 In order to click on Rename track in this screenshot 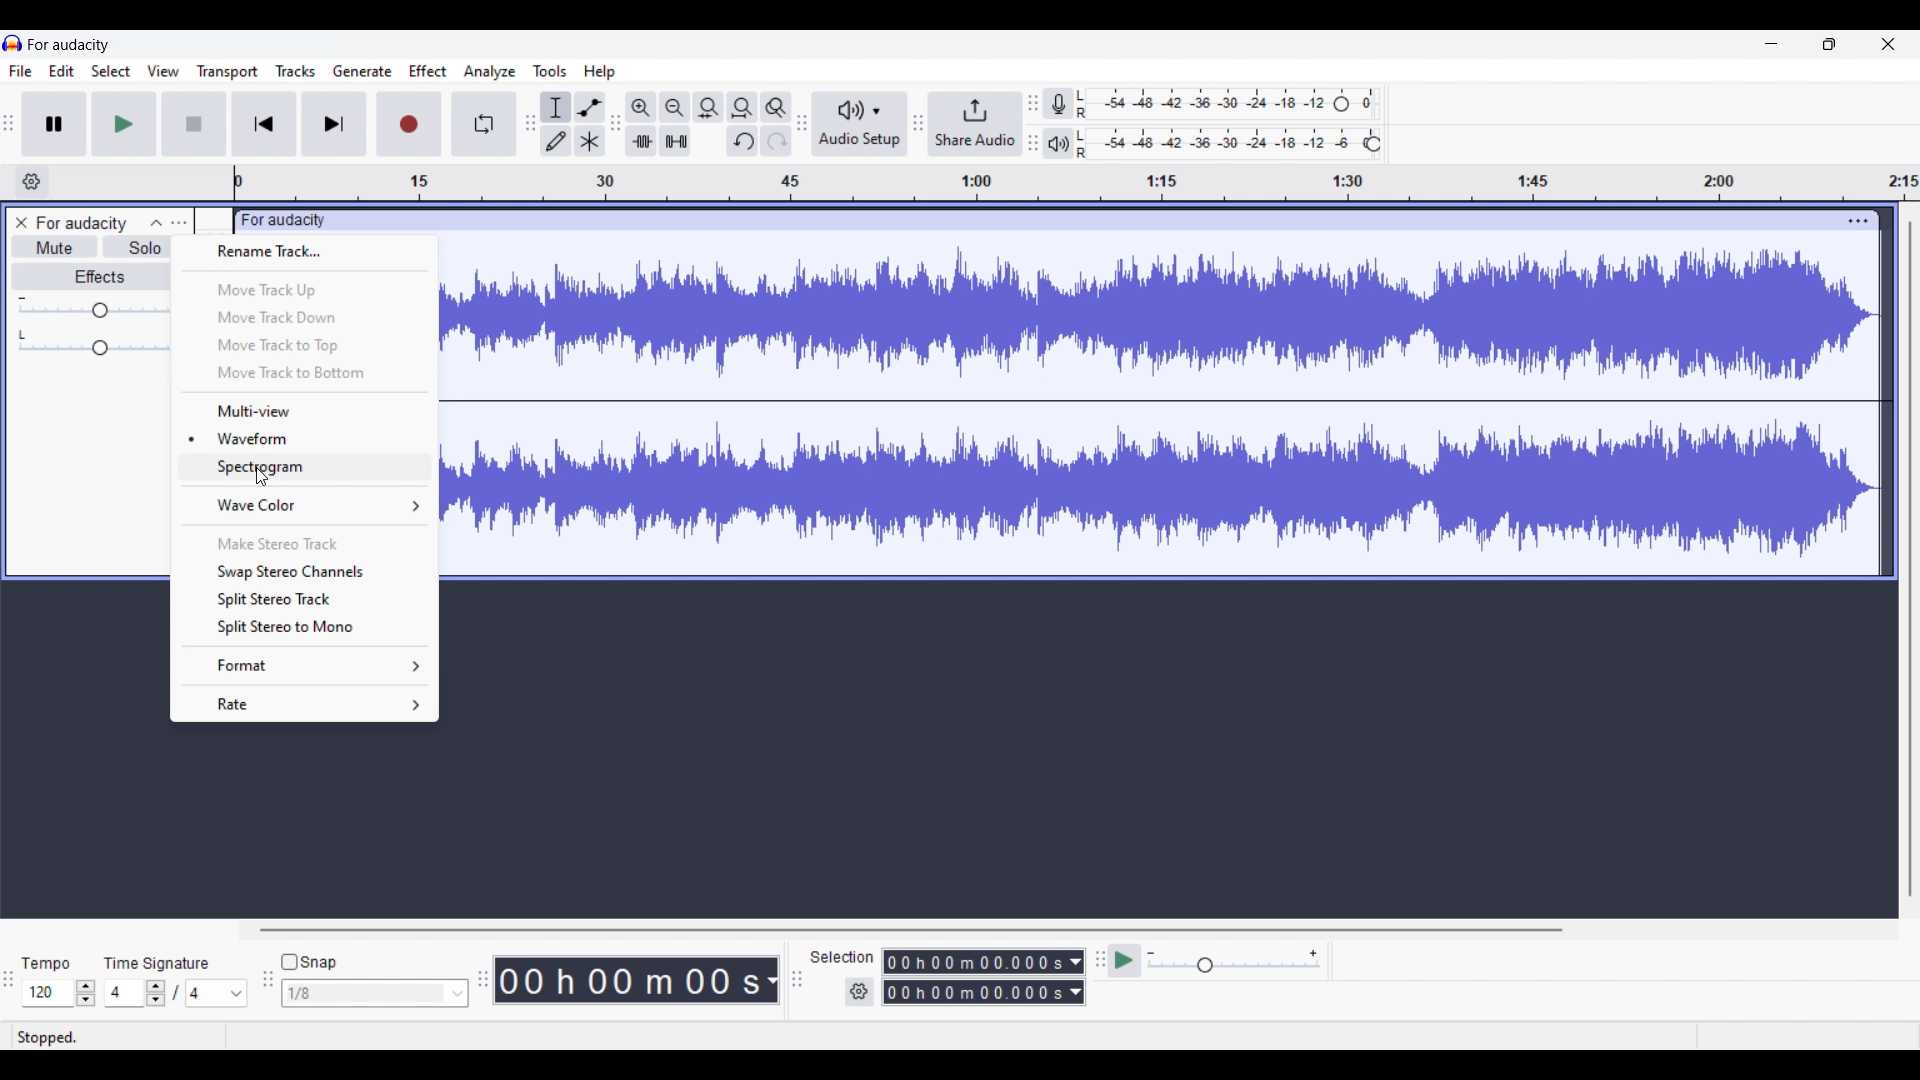, I will do `click(305, 252)`.